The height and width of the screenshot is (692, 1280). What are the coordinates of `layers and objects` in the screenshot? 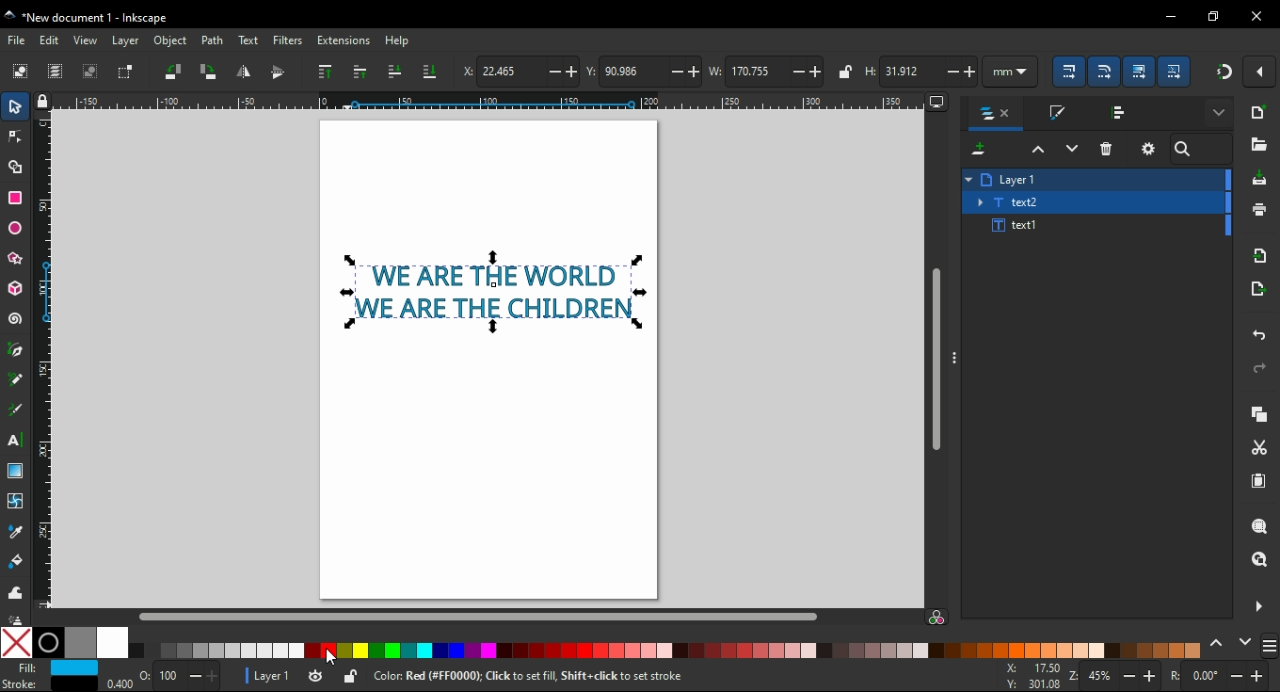 It's located at (994, 115).